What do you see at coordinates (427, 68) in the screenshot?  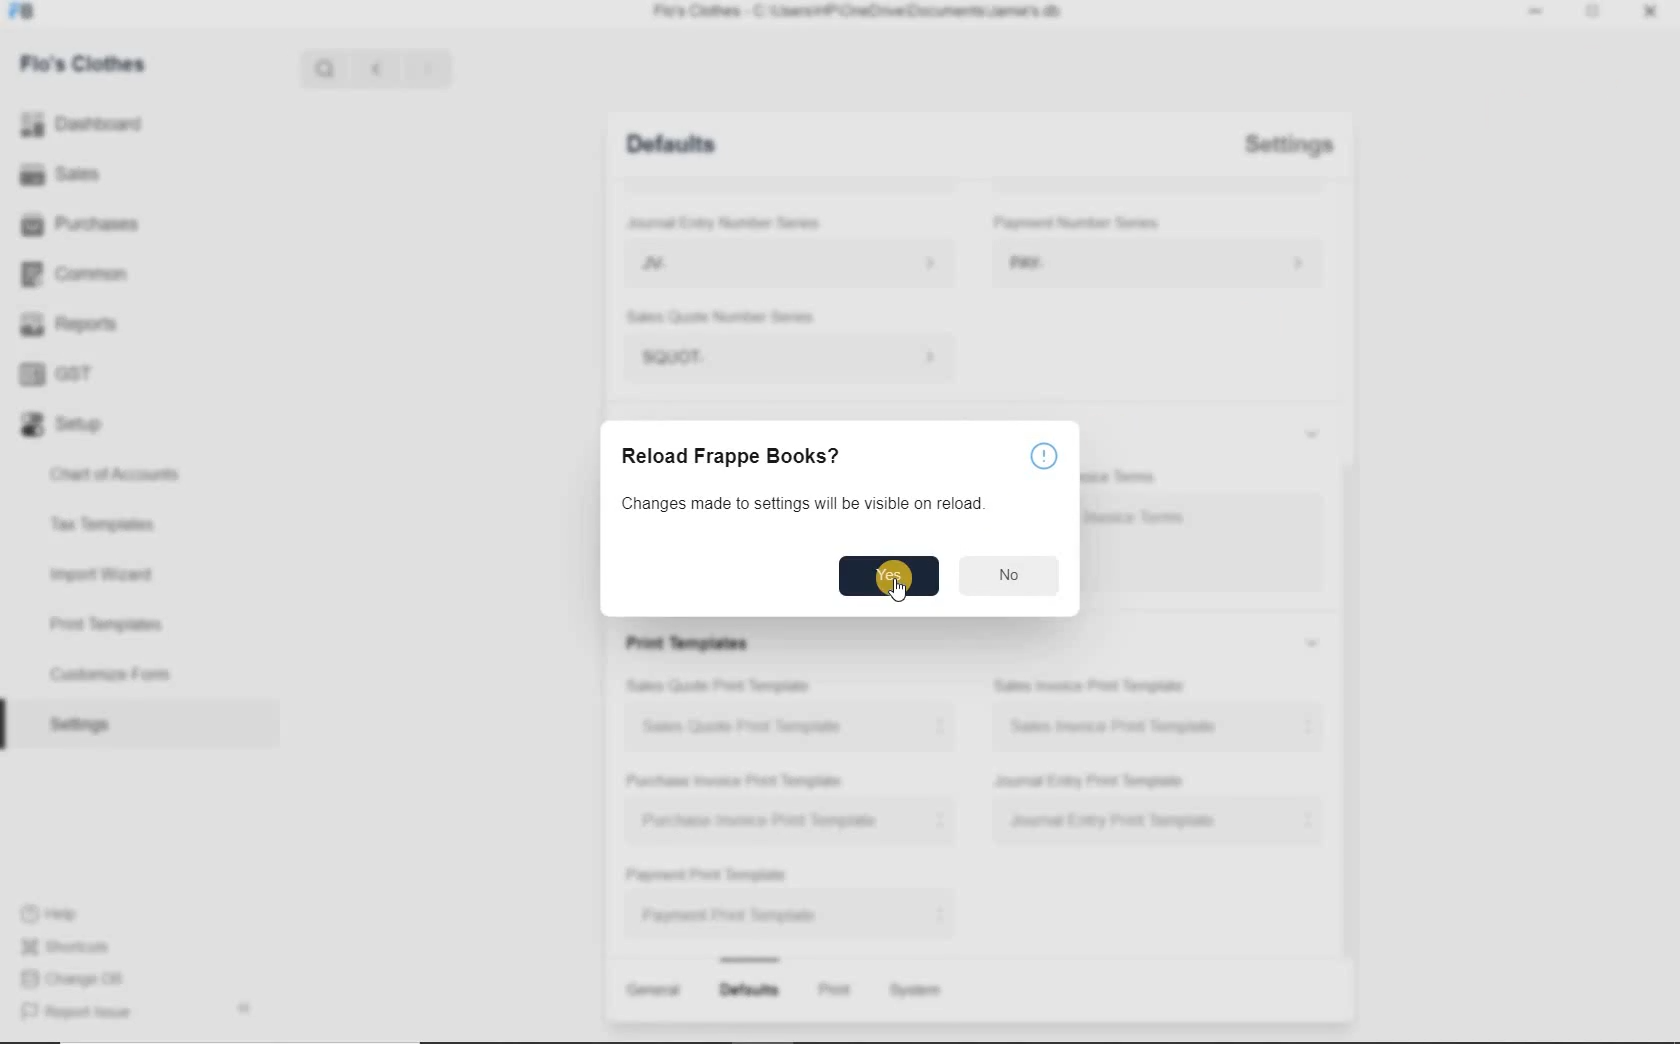 I see `Next` at bounding box center [427, 68].